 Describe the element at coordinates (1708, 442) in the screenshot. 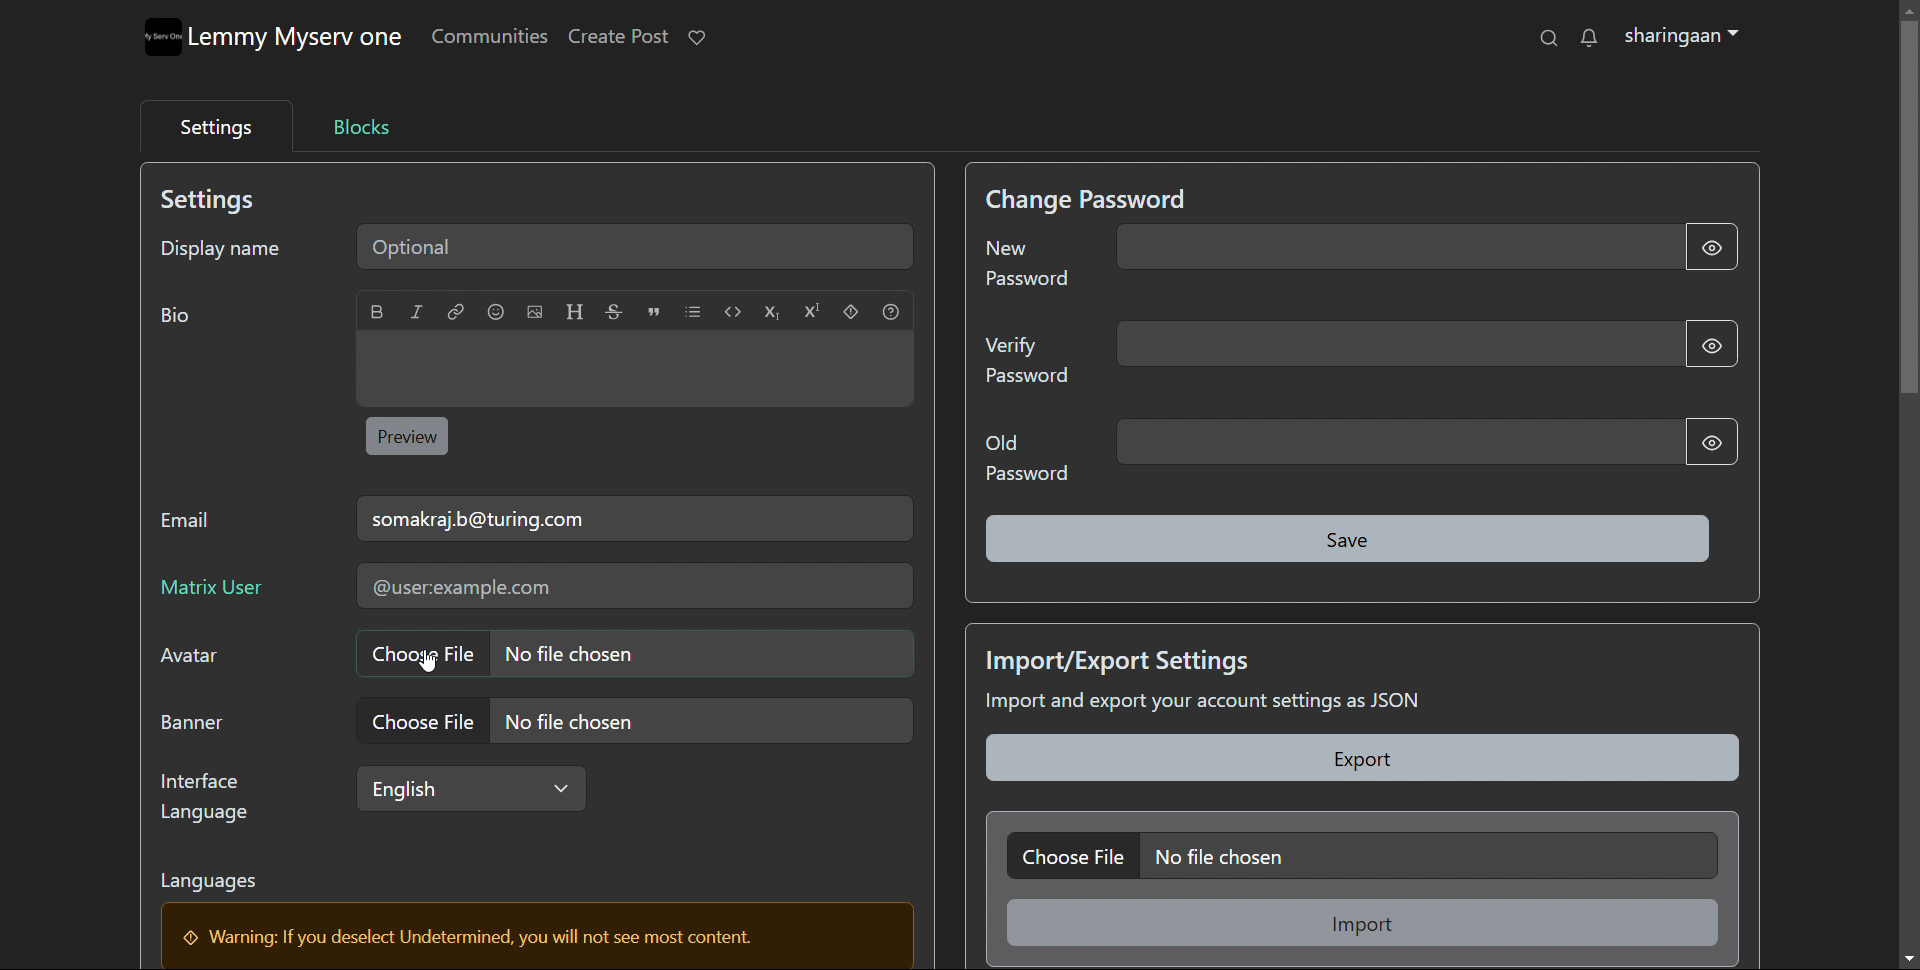

I see `toggle visibility` at that location.